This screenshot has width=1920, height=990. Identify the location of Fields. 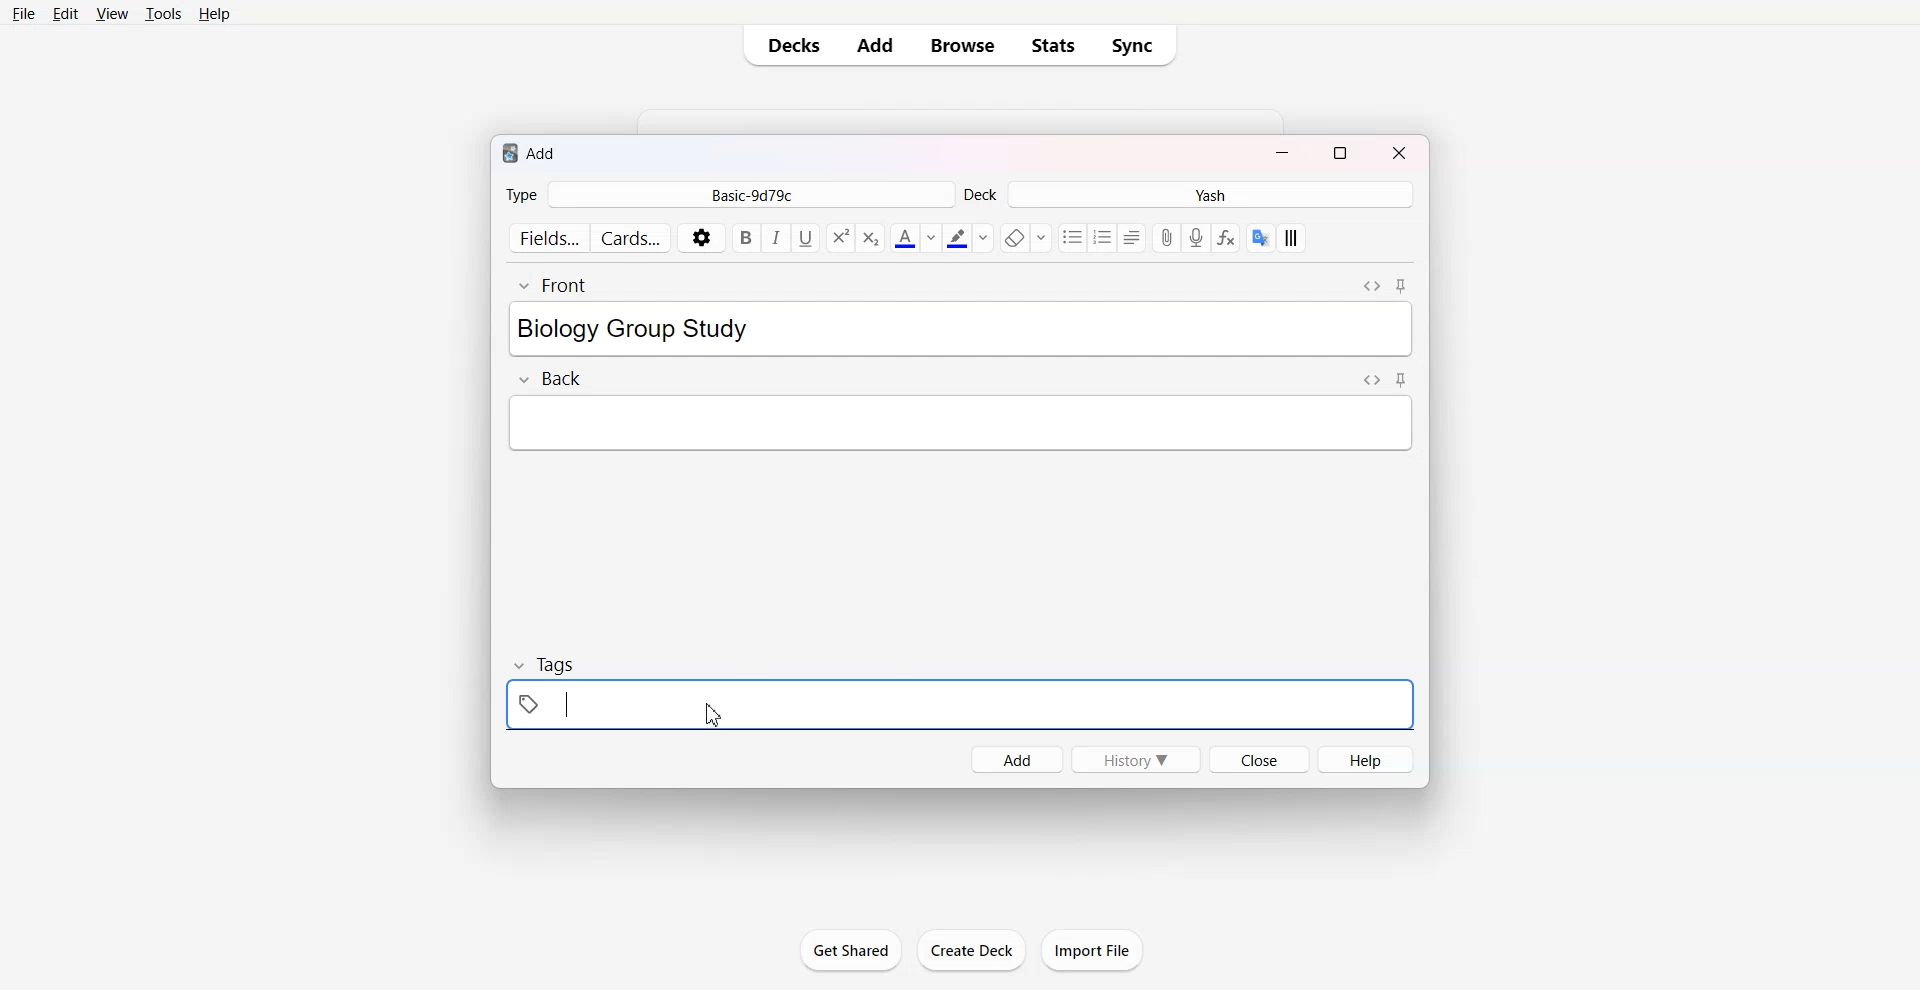
(546, 237).